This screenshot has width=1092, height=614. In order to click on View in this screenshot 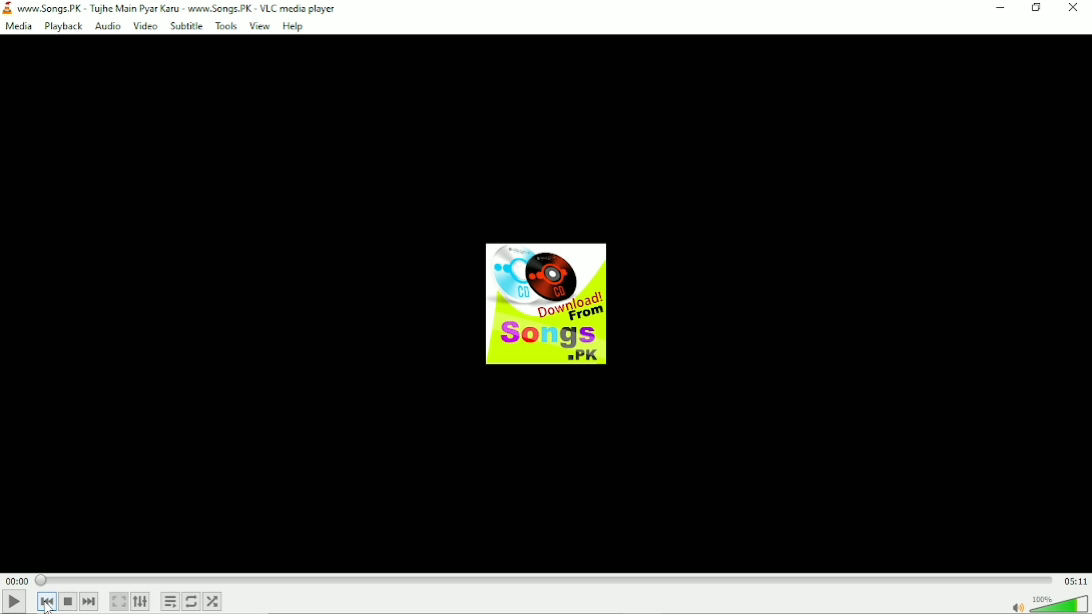, I will do `click(260, 27)`.